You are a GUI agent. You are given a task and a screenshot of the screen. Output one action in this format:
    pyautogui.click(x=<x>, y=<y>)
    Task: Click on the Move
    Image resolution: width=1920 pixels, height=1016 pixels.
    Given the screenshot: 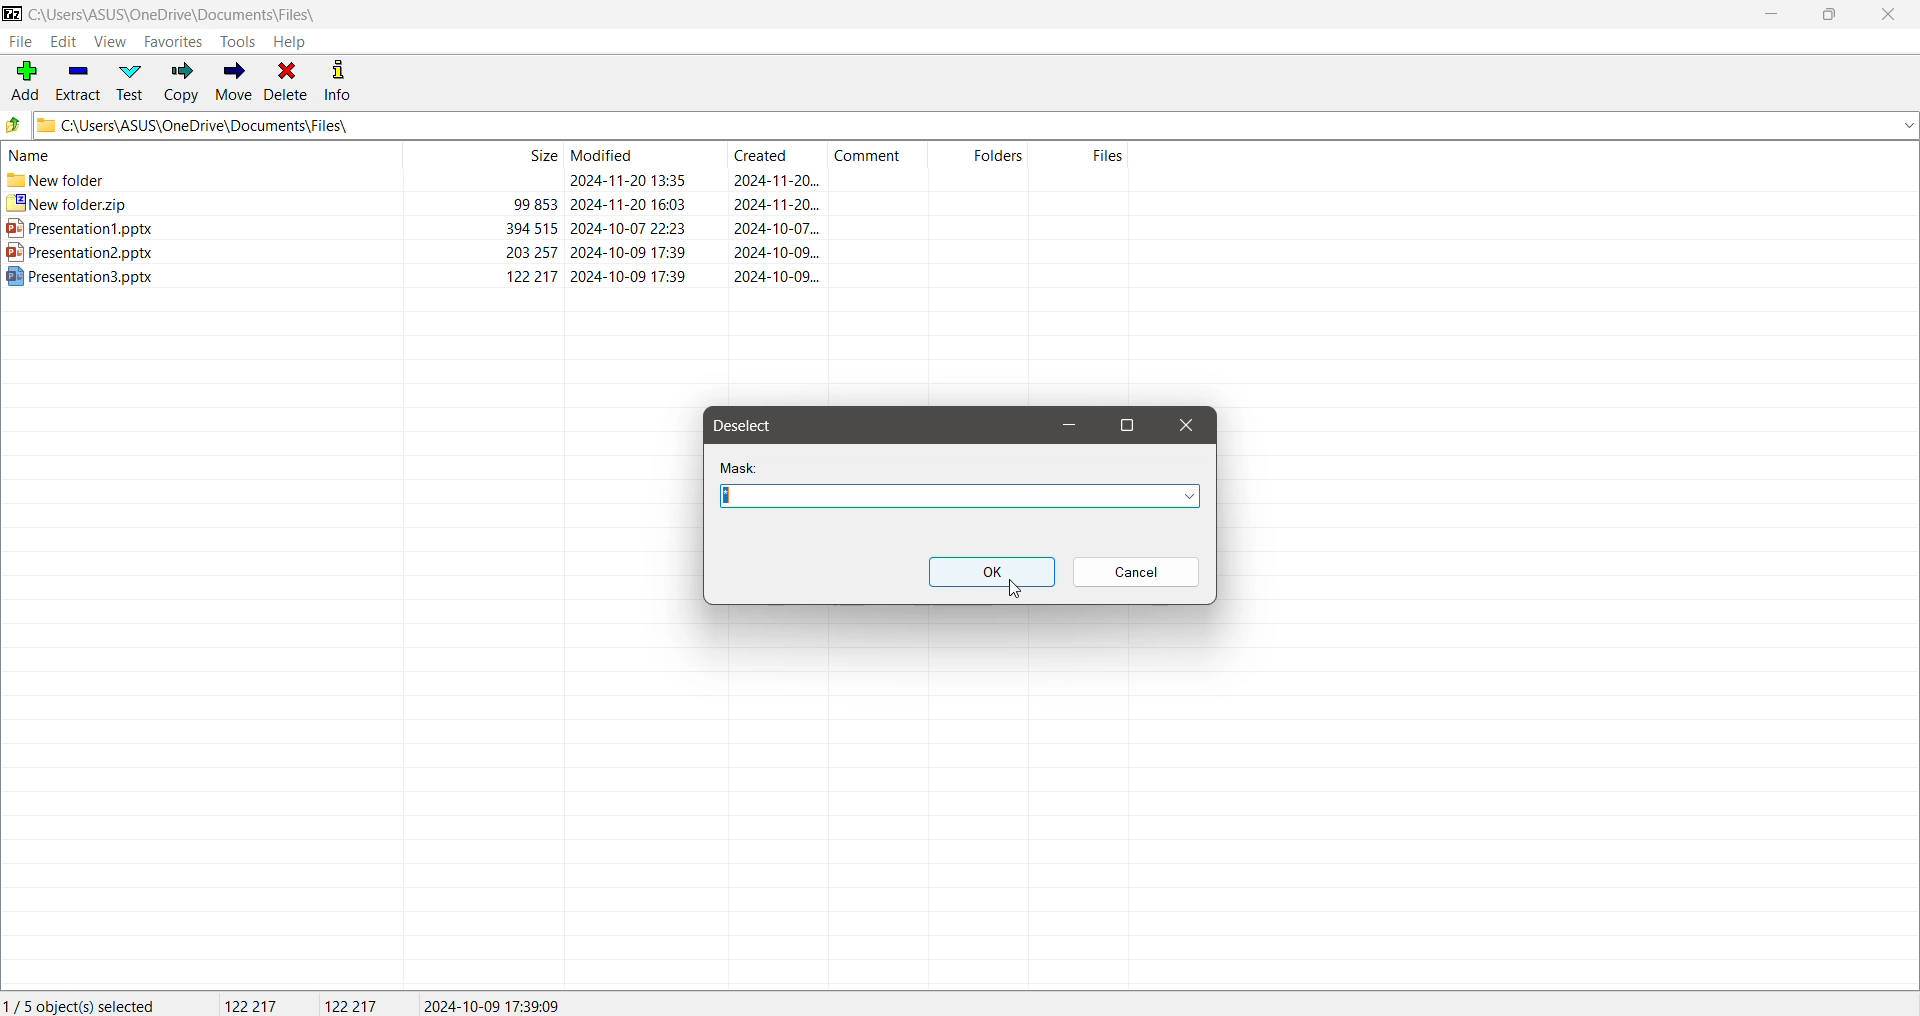 What is the action you would take?
    pyautogui.click(x=234, y=83)
    